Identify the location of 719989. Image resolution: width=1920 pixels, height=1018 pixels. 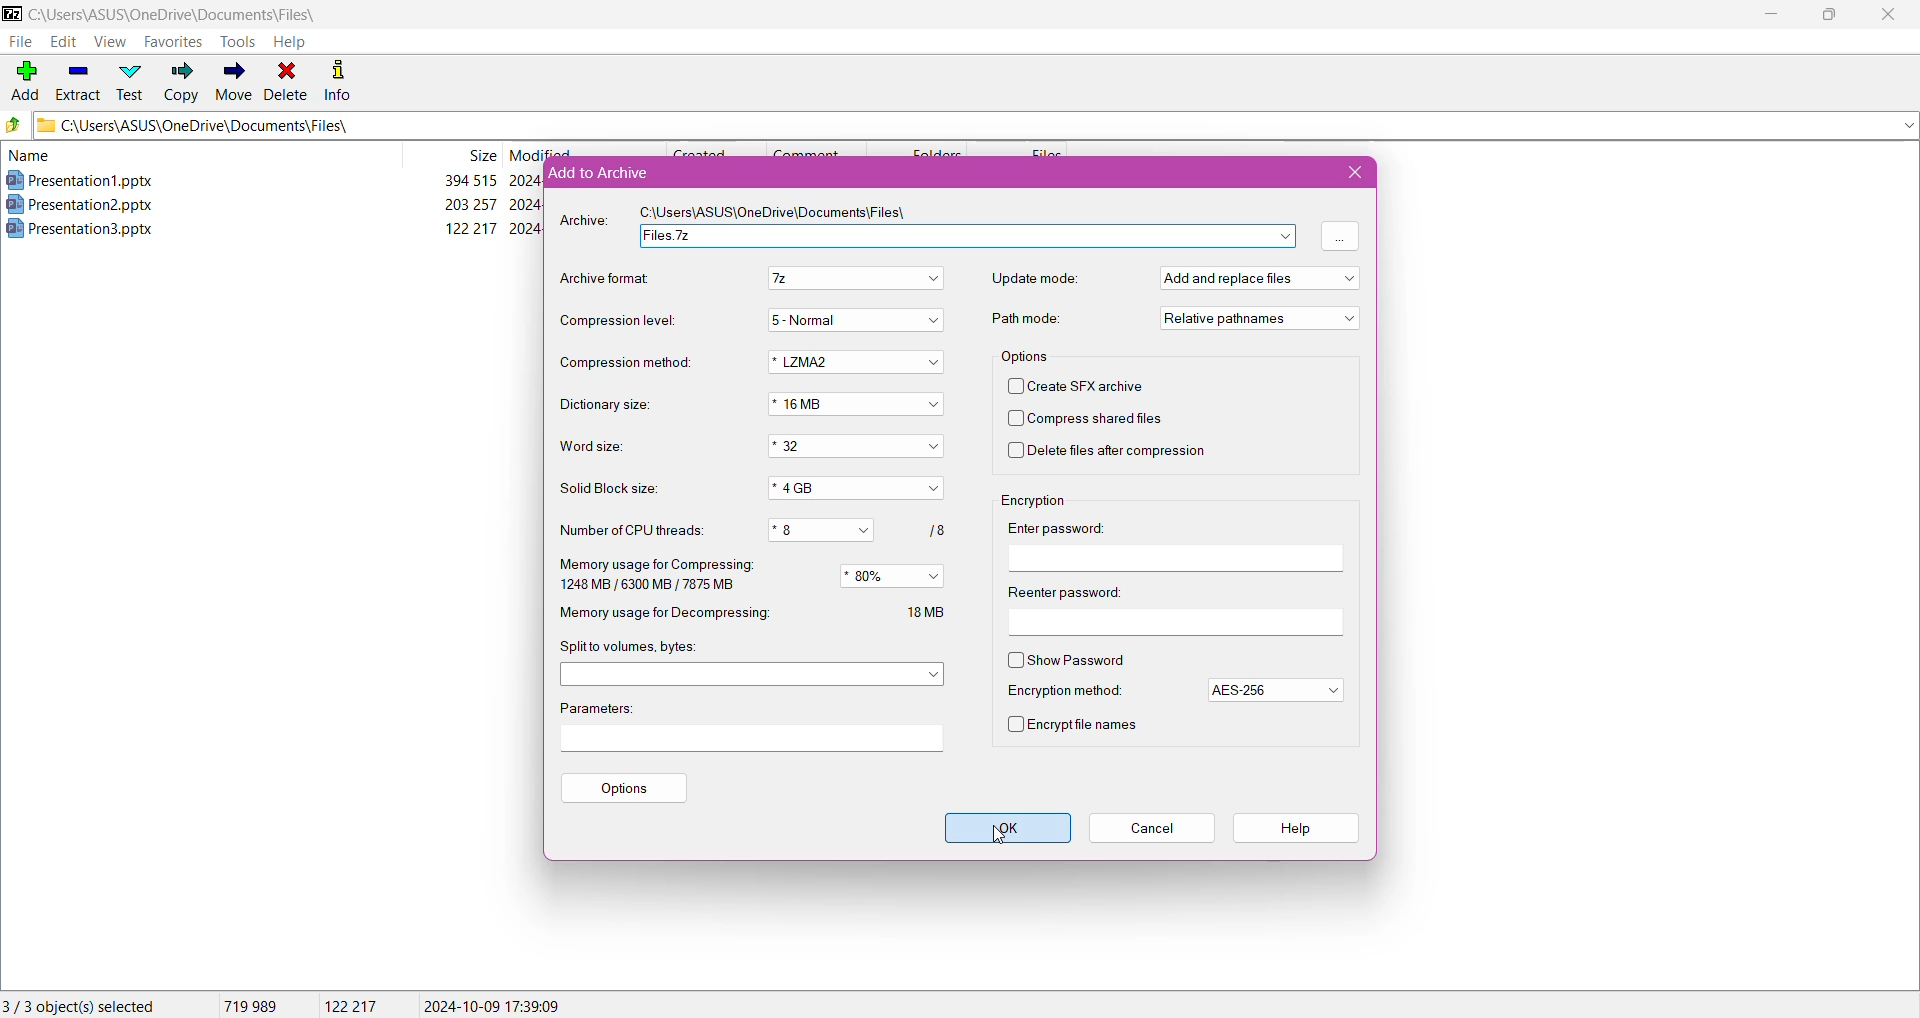
(248, 1005).